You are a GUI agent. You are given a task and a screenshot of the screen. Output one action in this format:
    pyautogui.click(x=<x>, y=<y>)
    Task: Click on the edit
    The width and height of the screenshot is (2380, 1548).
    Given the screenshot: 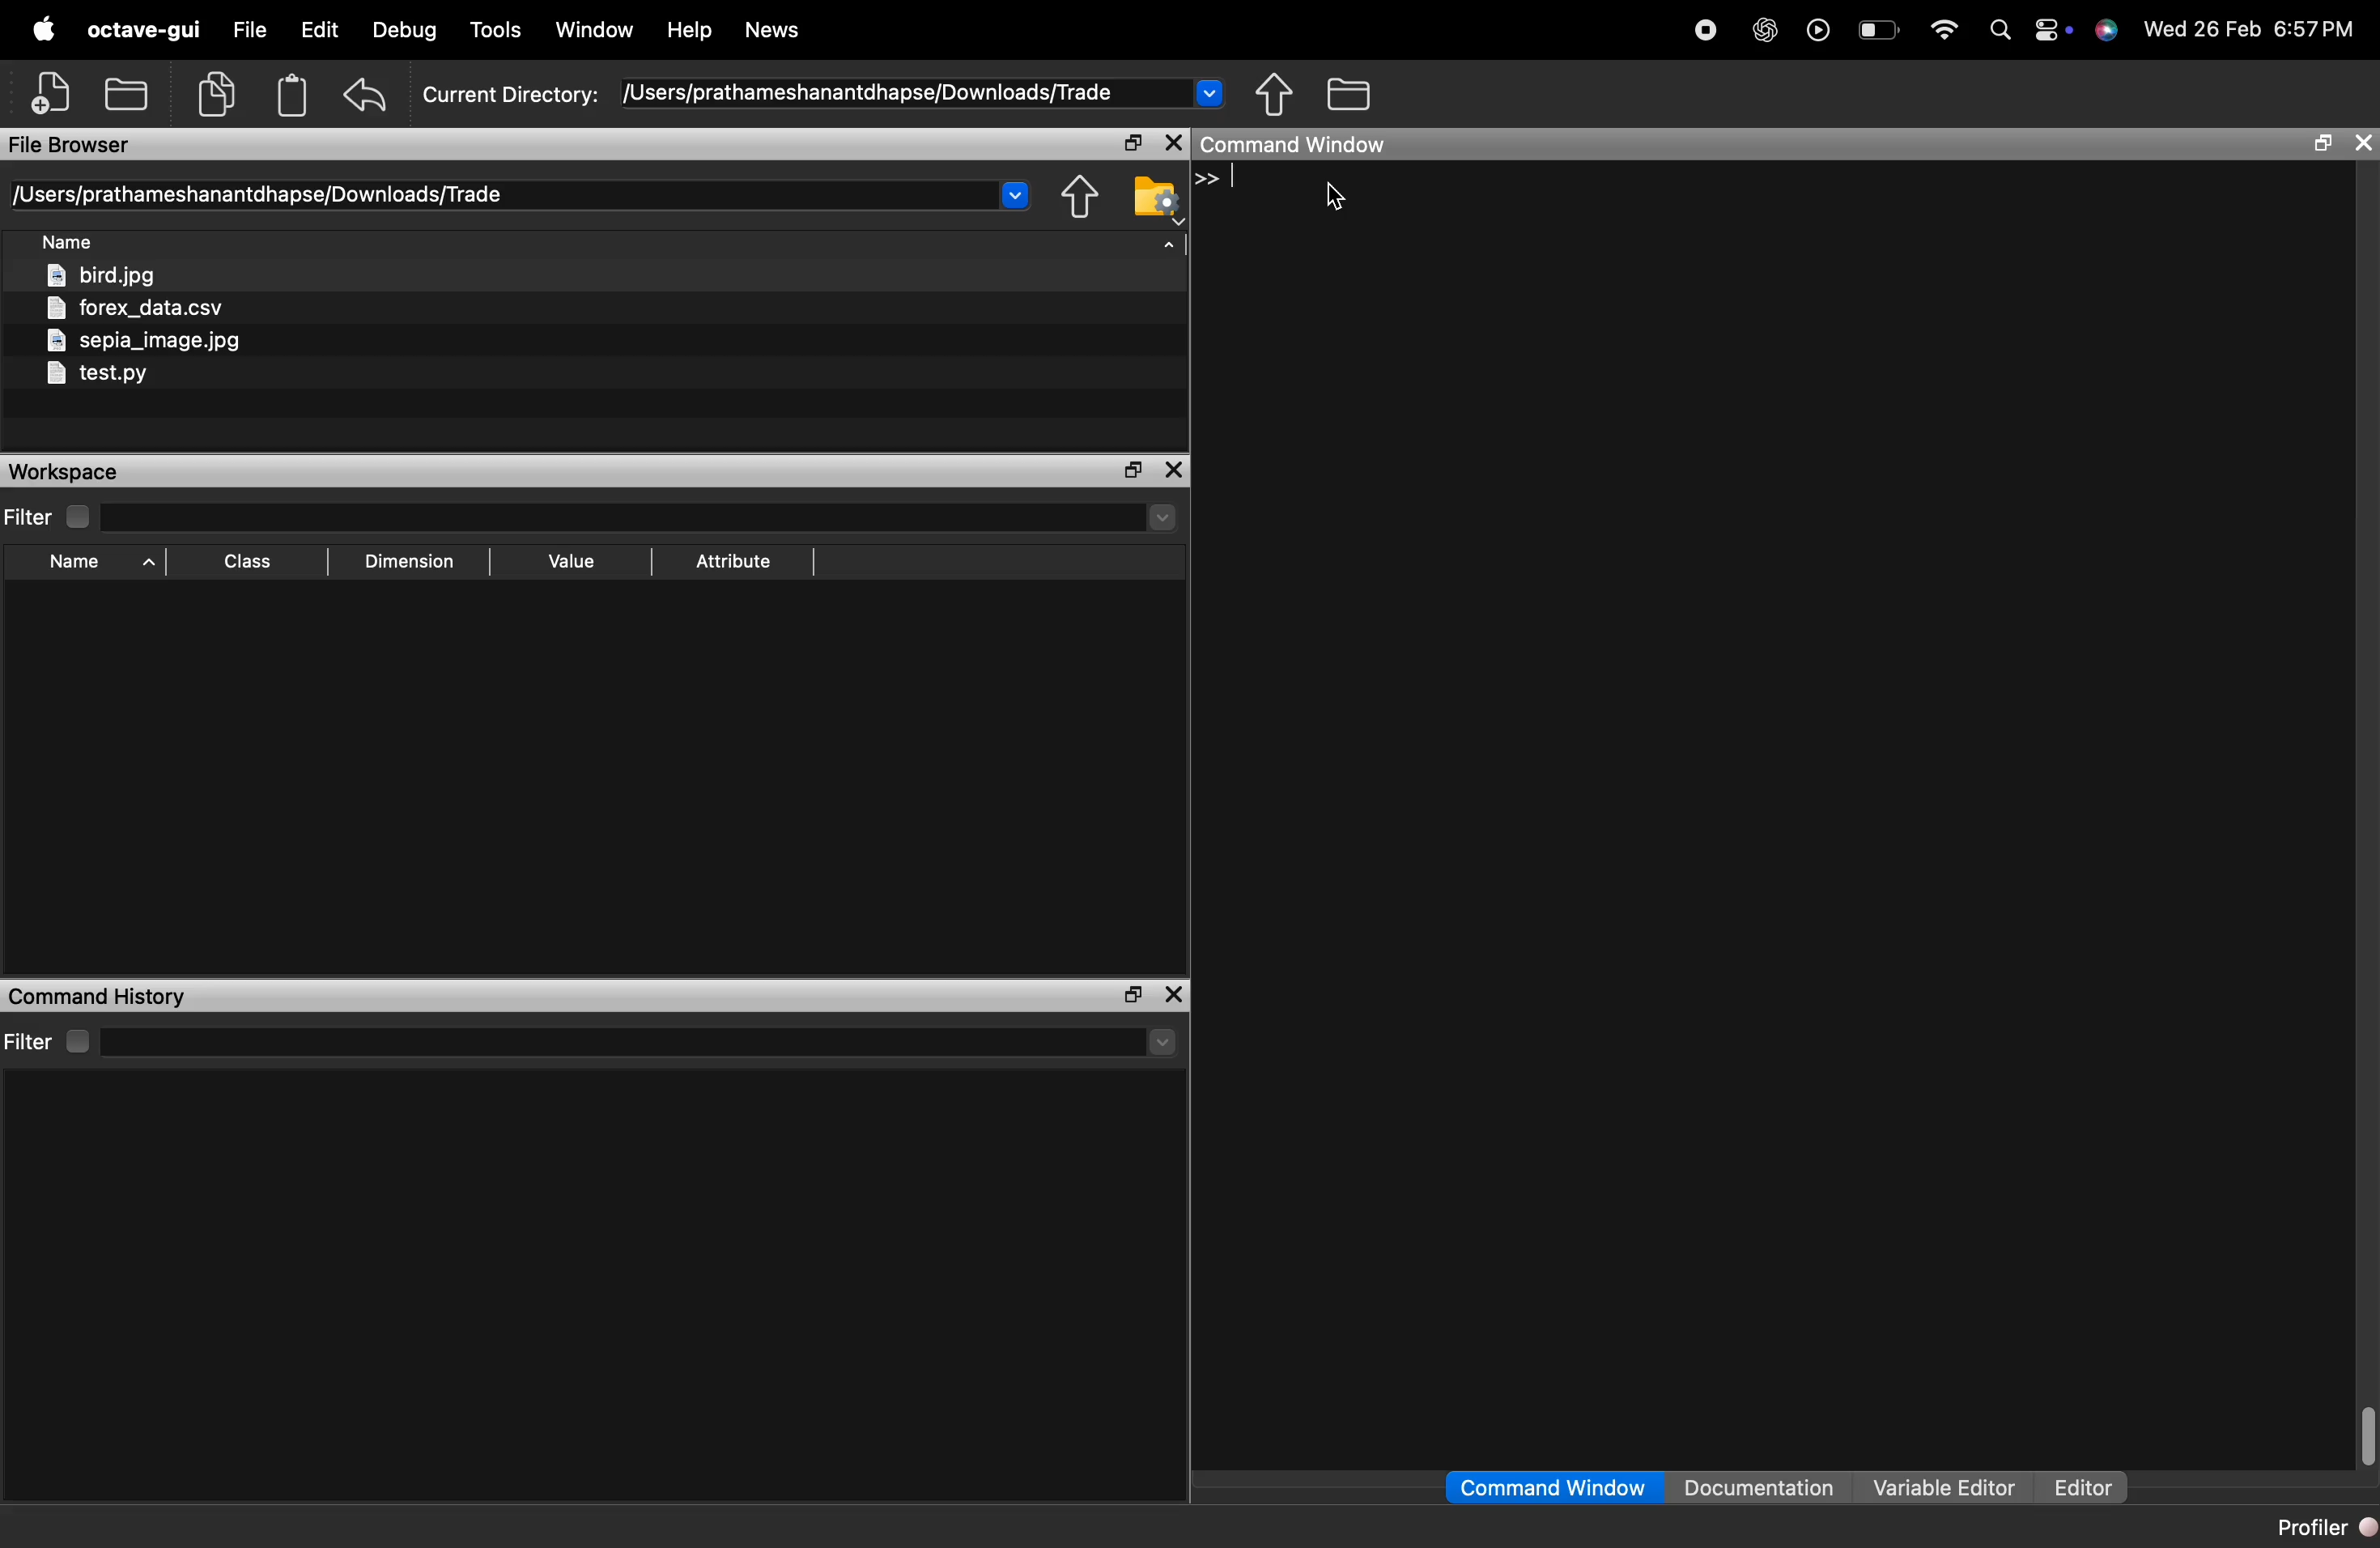 What is the action you would take?
    pyautogui.click(x=321, y=30)
    